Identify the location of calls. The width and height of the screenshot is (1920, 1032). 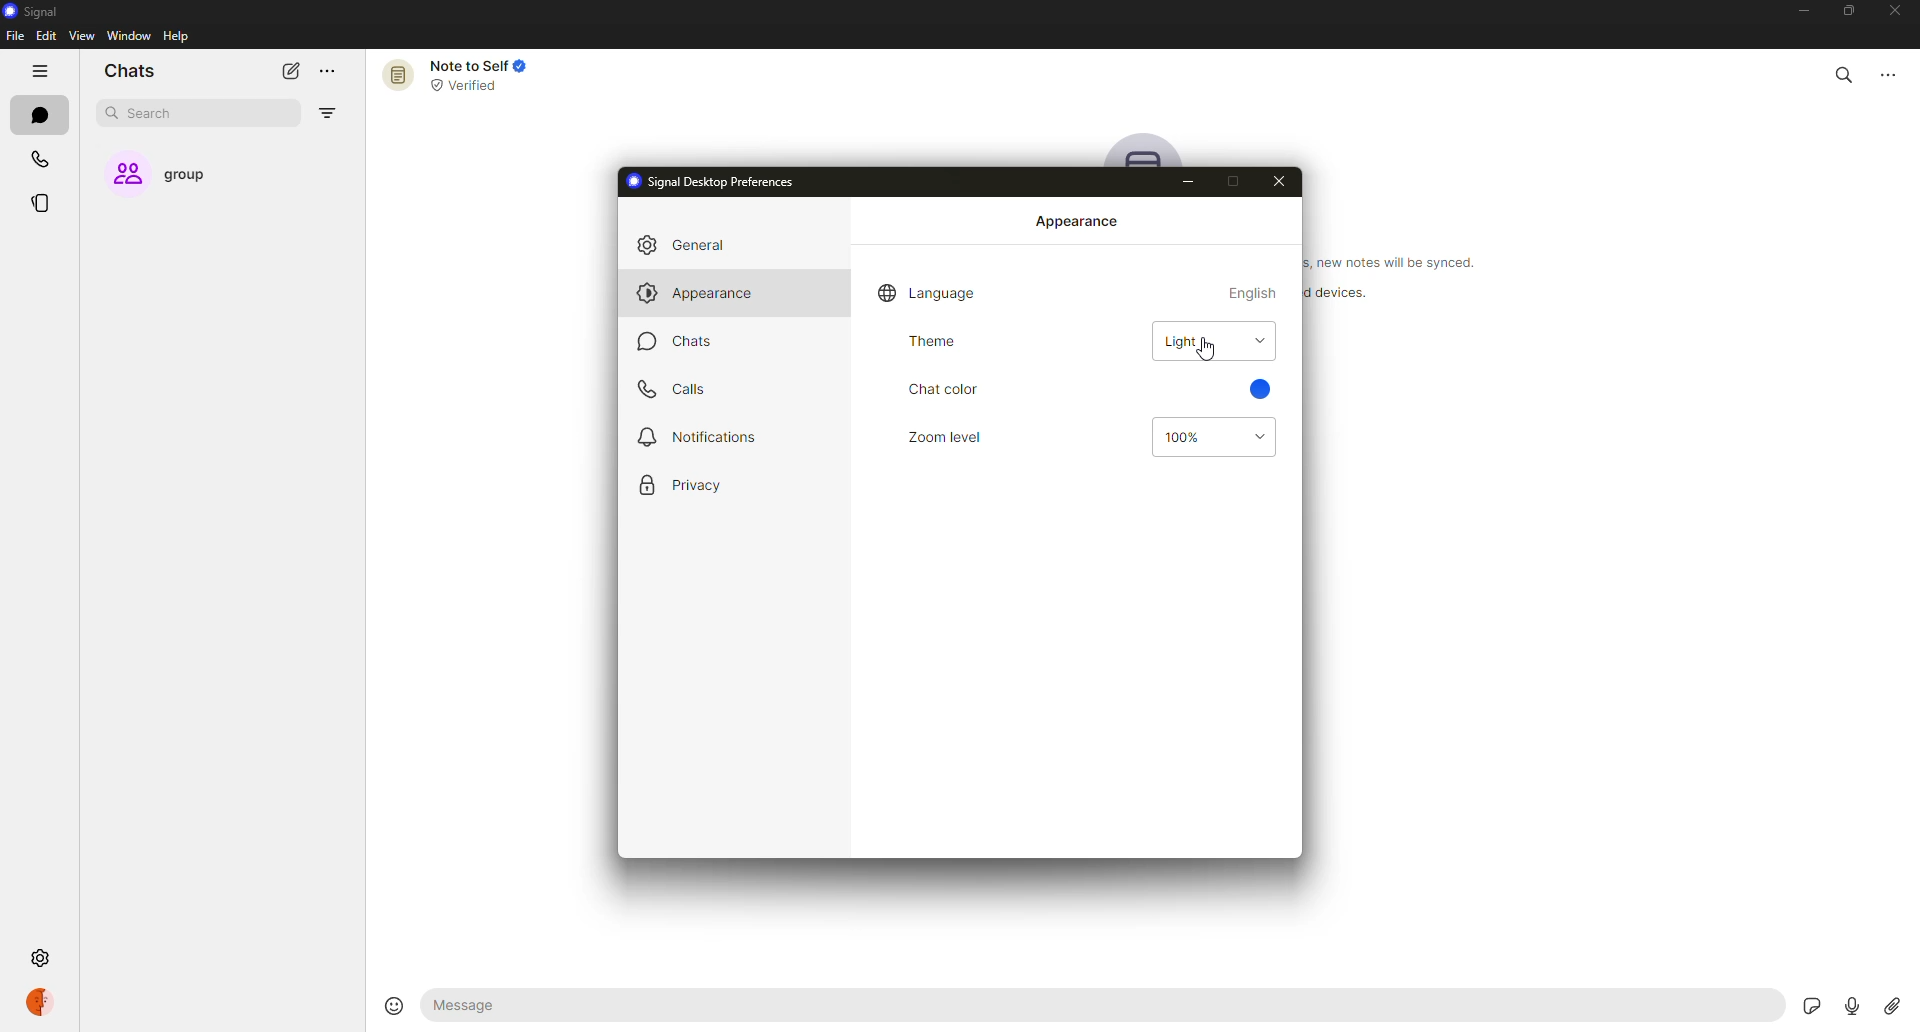
(675, 388).